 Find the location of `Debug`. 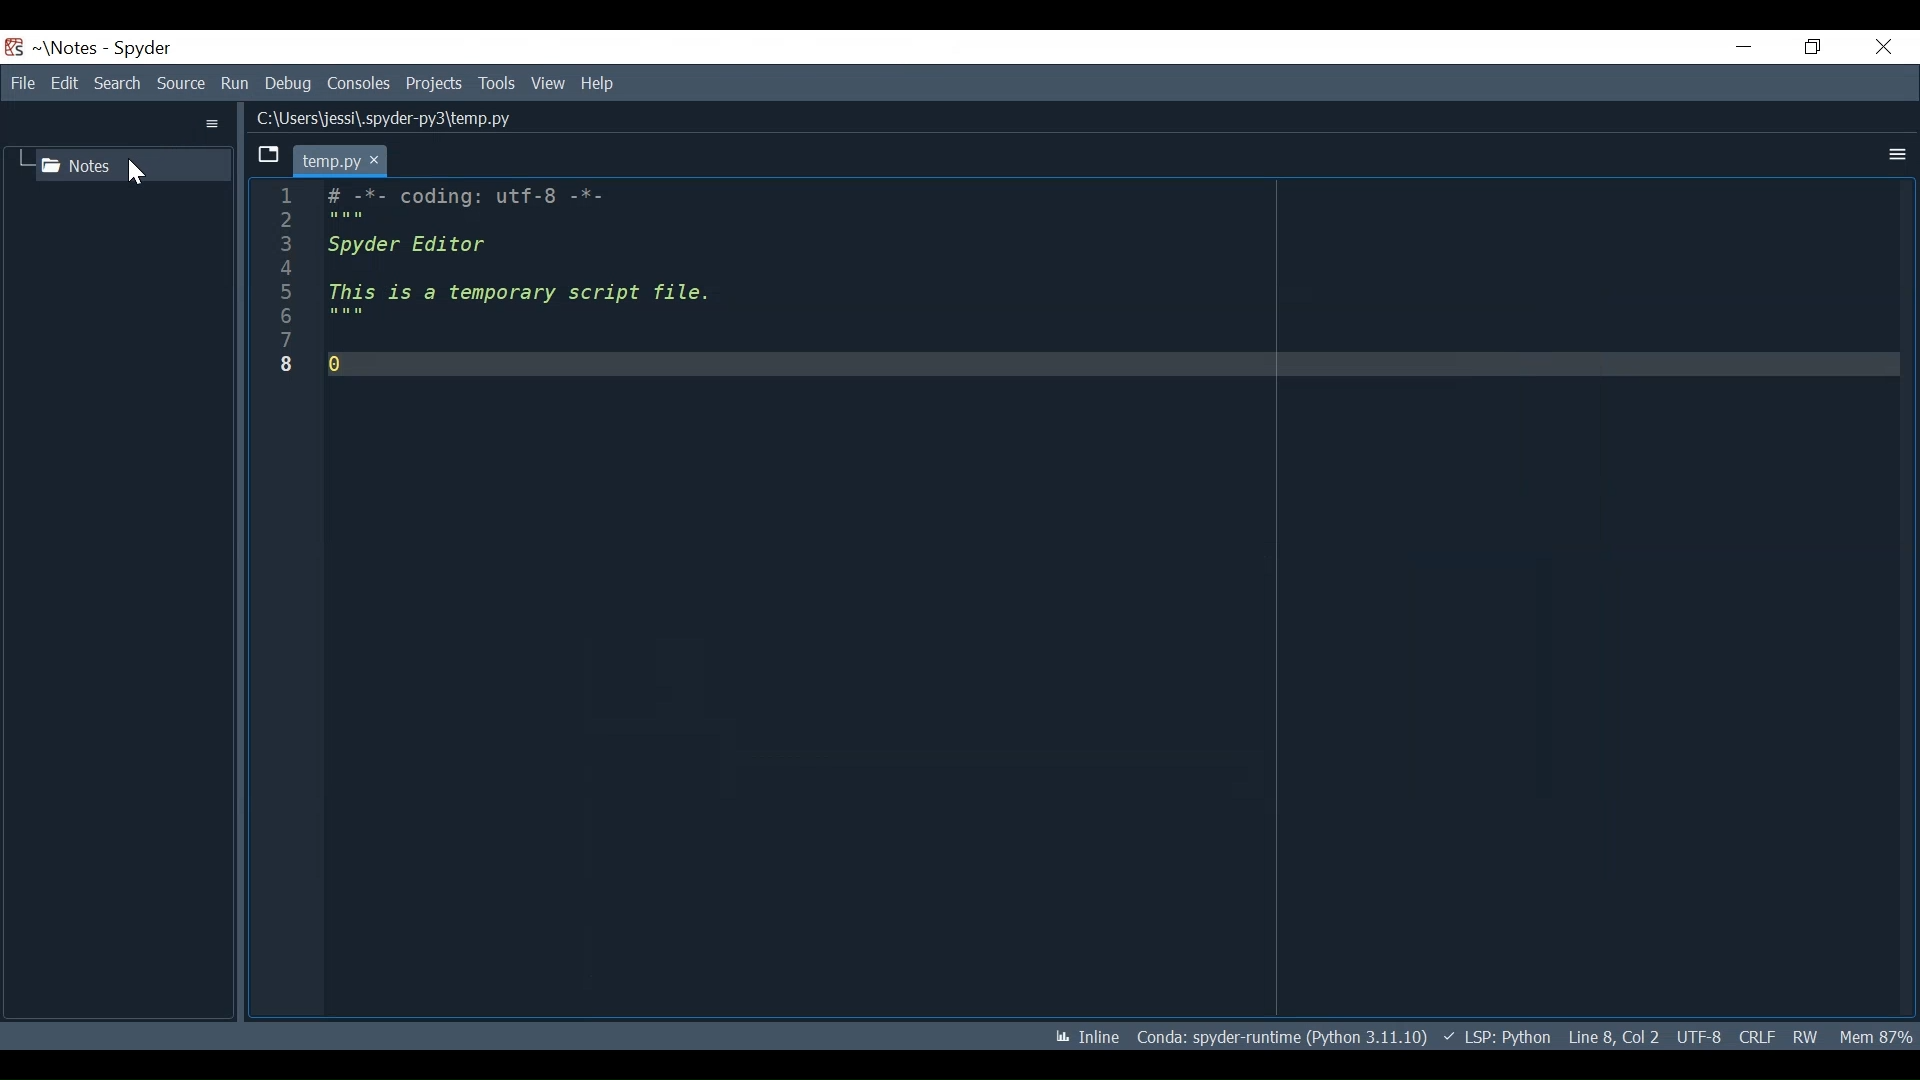

Debug is located at coordinates (287, 83).